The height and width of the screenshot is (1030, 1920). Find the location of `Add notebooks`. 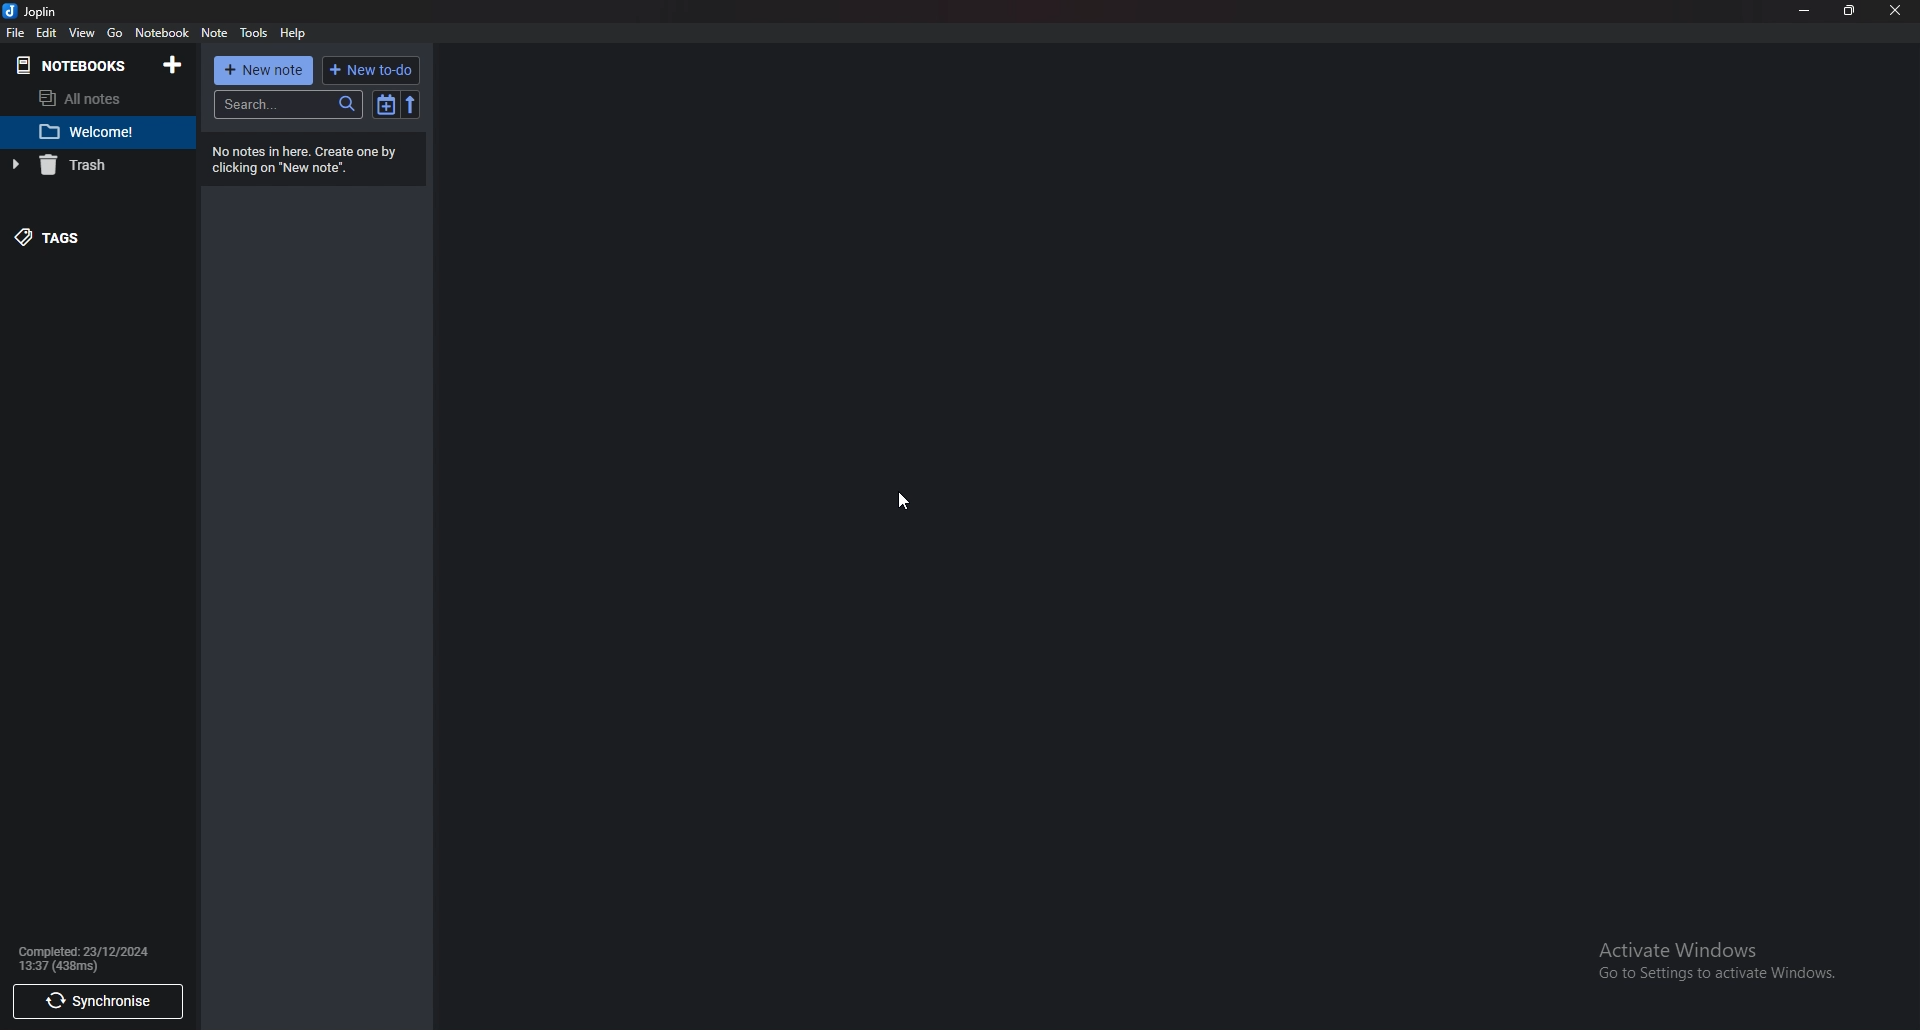

Add notebooks is located at coordinates (175, 64).